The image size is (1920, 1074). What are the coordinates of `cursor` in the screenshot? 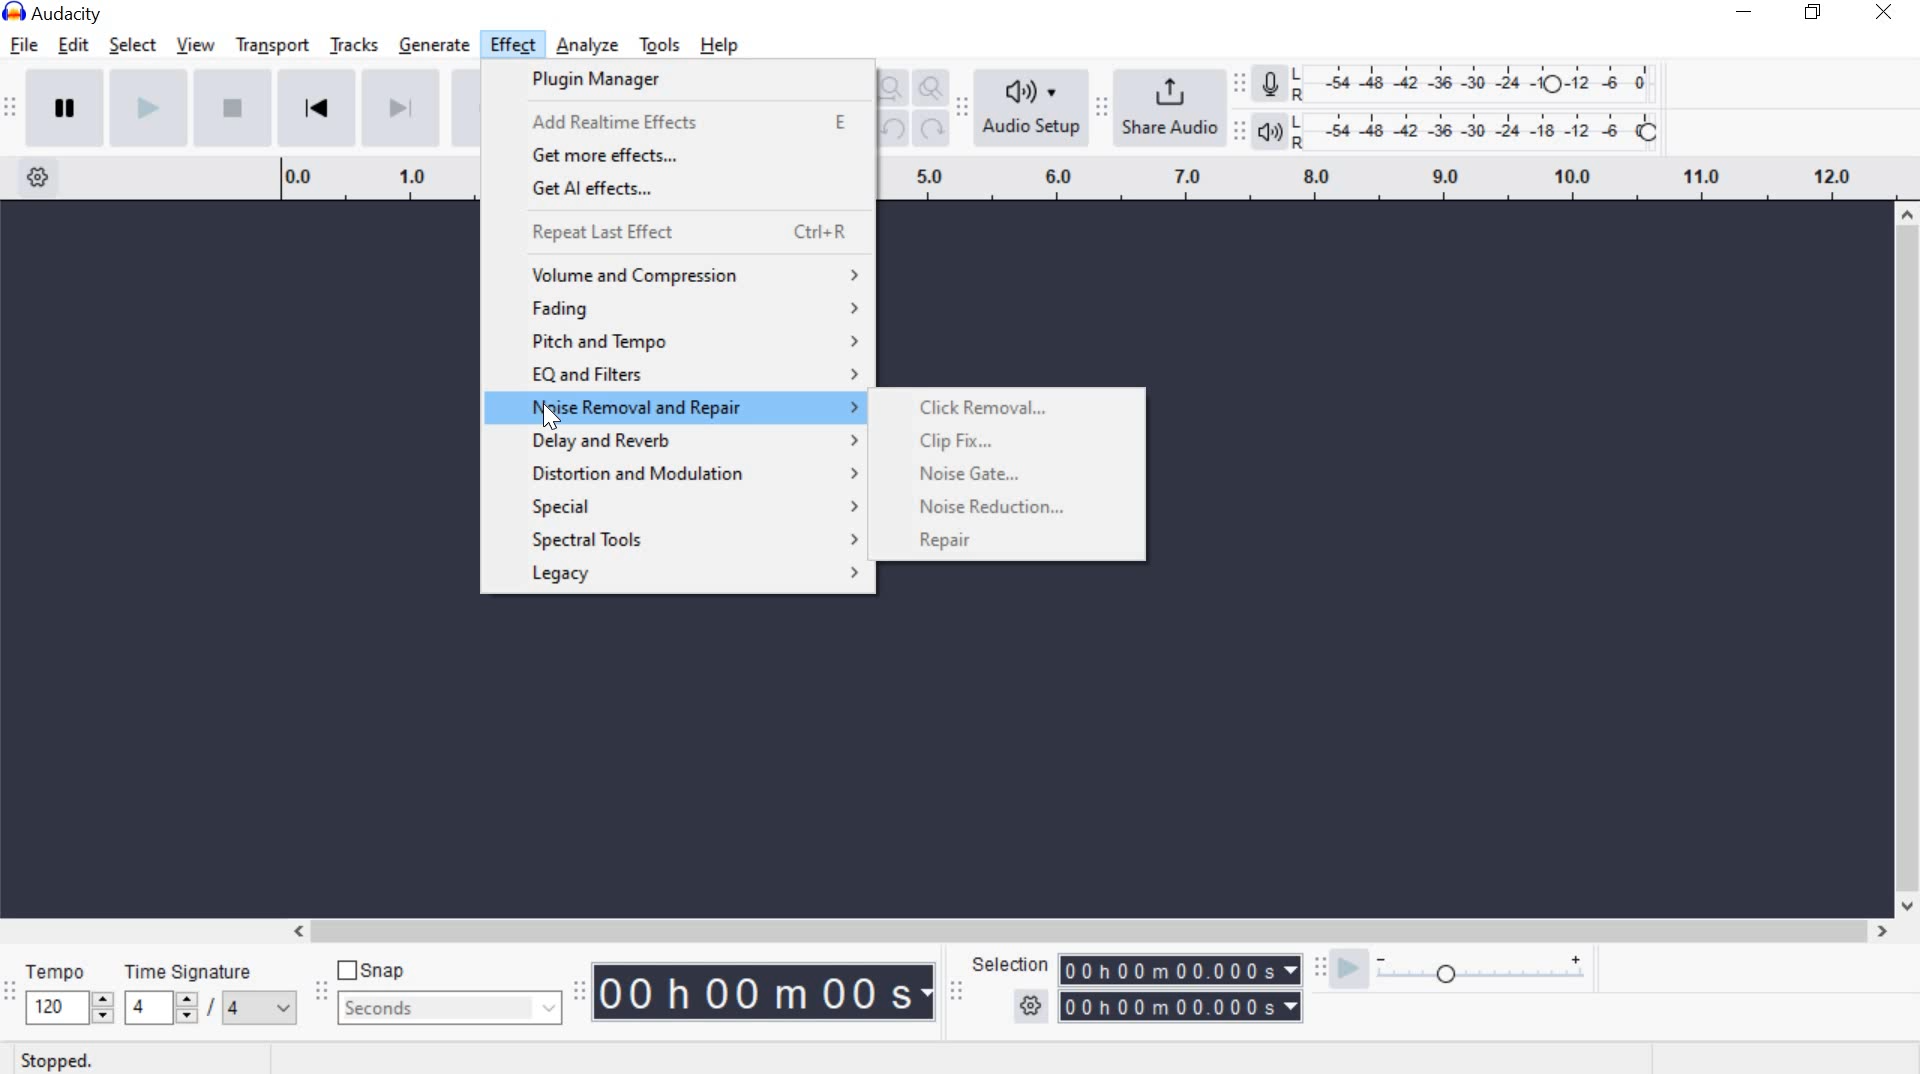 It's located at (550, 415).